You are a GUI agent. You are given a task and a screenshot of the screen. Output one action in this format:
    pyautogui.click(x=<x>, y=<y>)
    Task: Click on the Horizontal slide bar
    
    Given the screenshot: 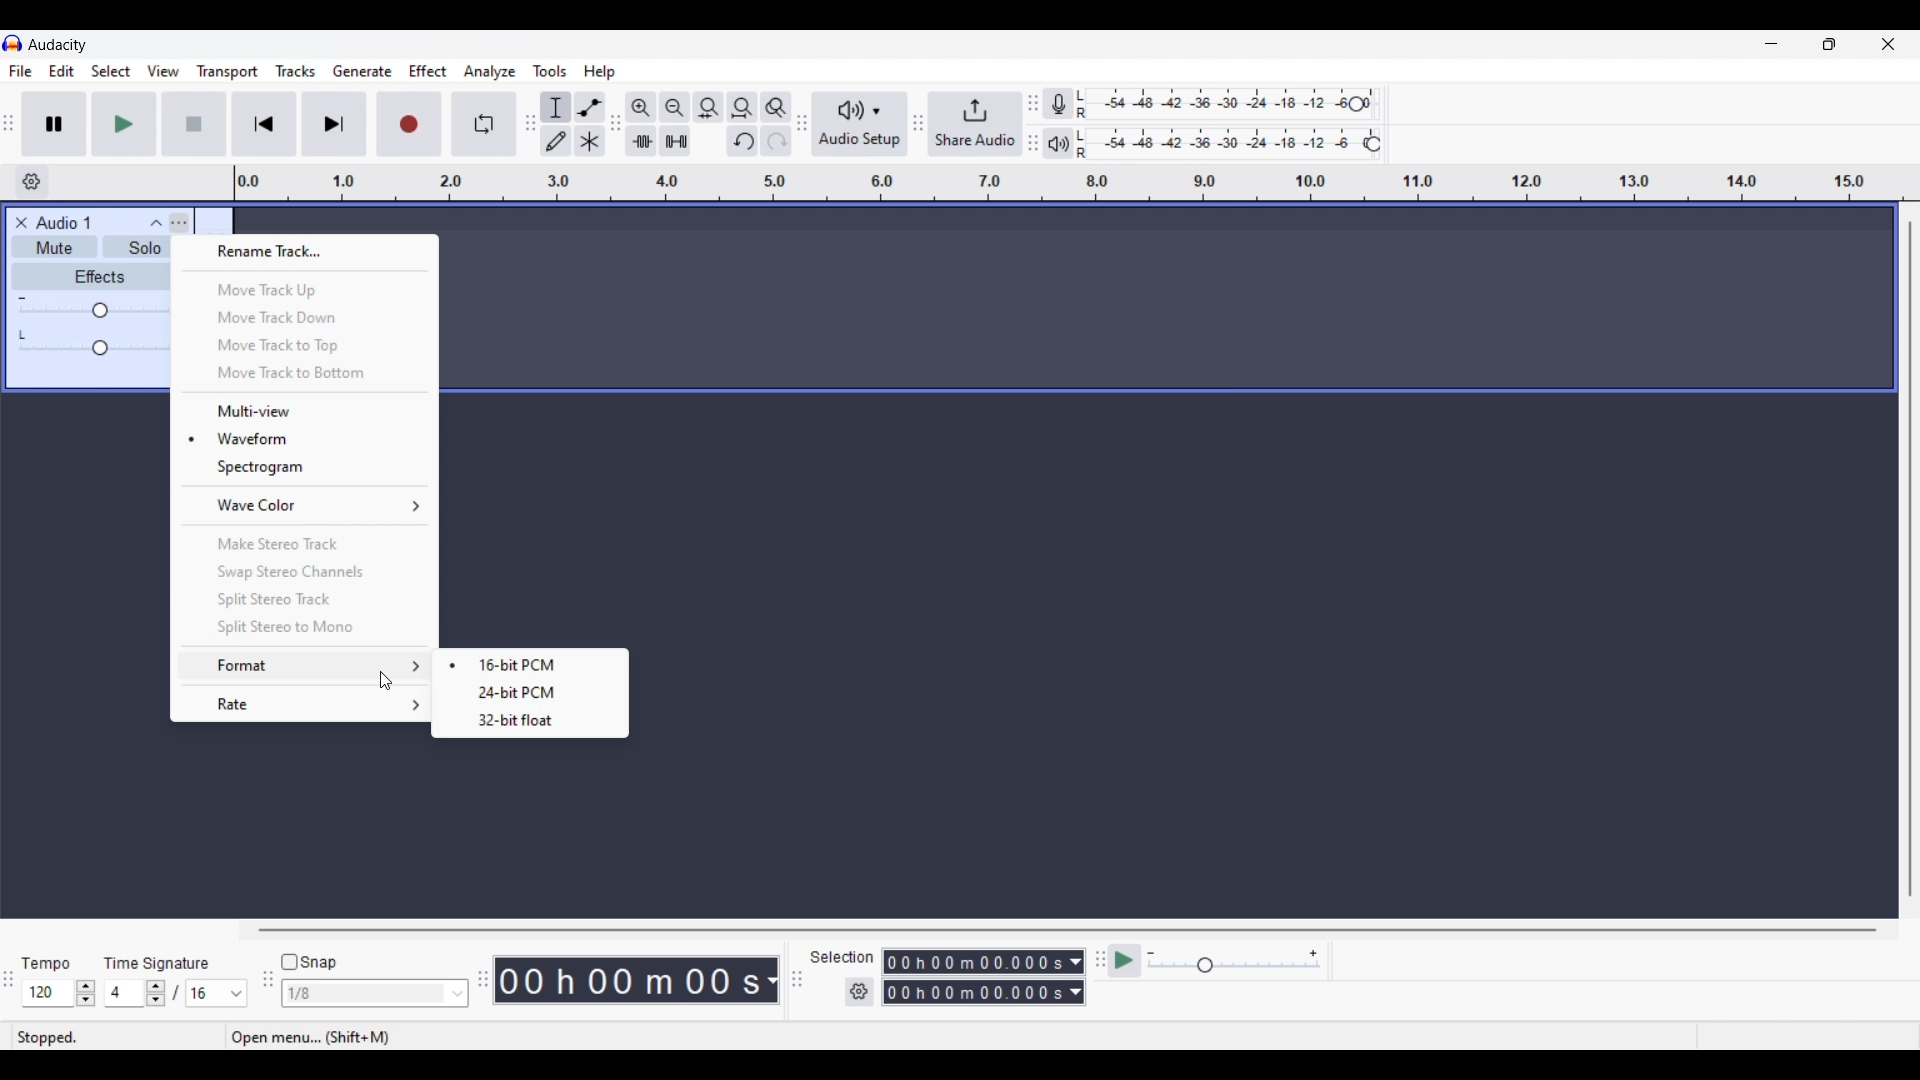 What is the action you would take?
    pyautogui.click(x=1068, y=930)
    